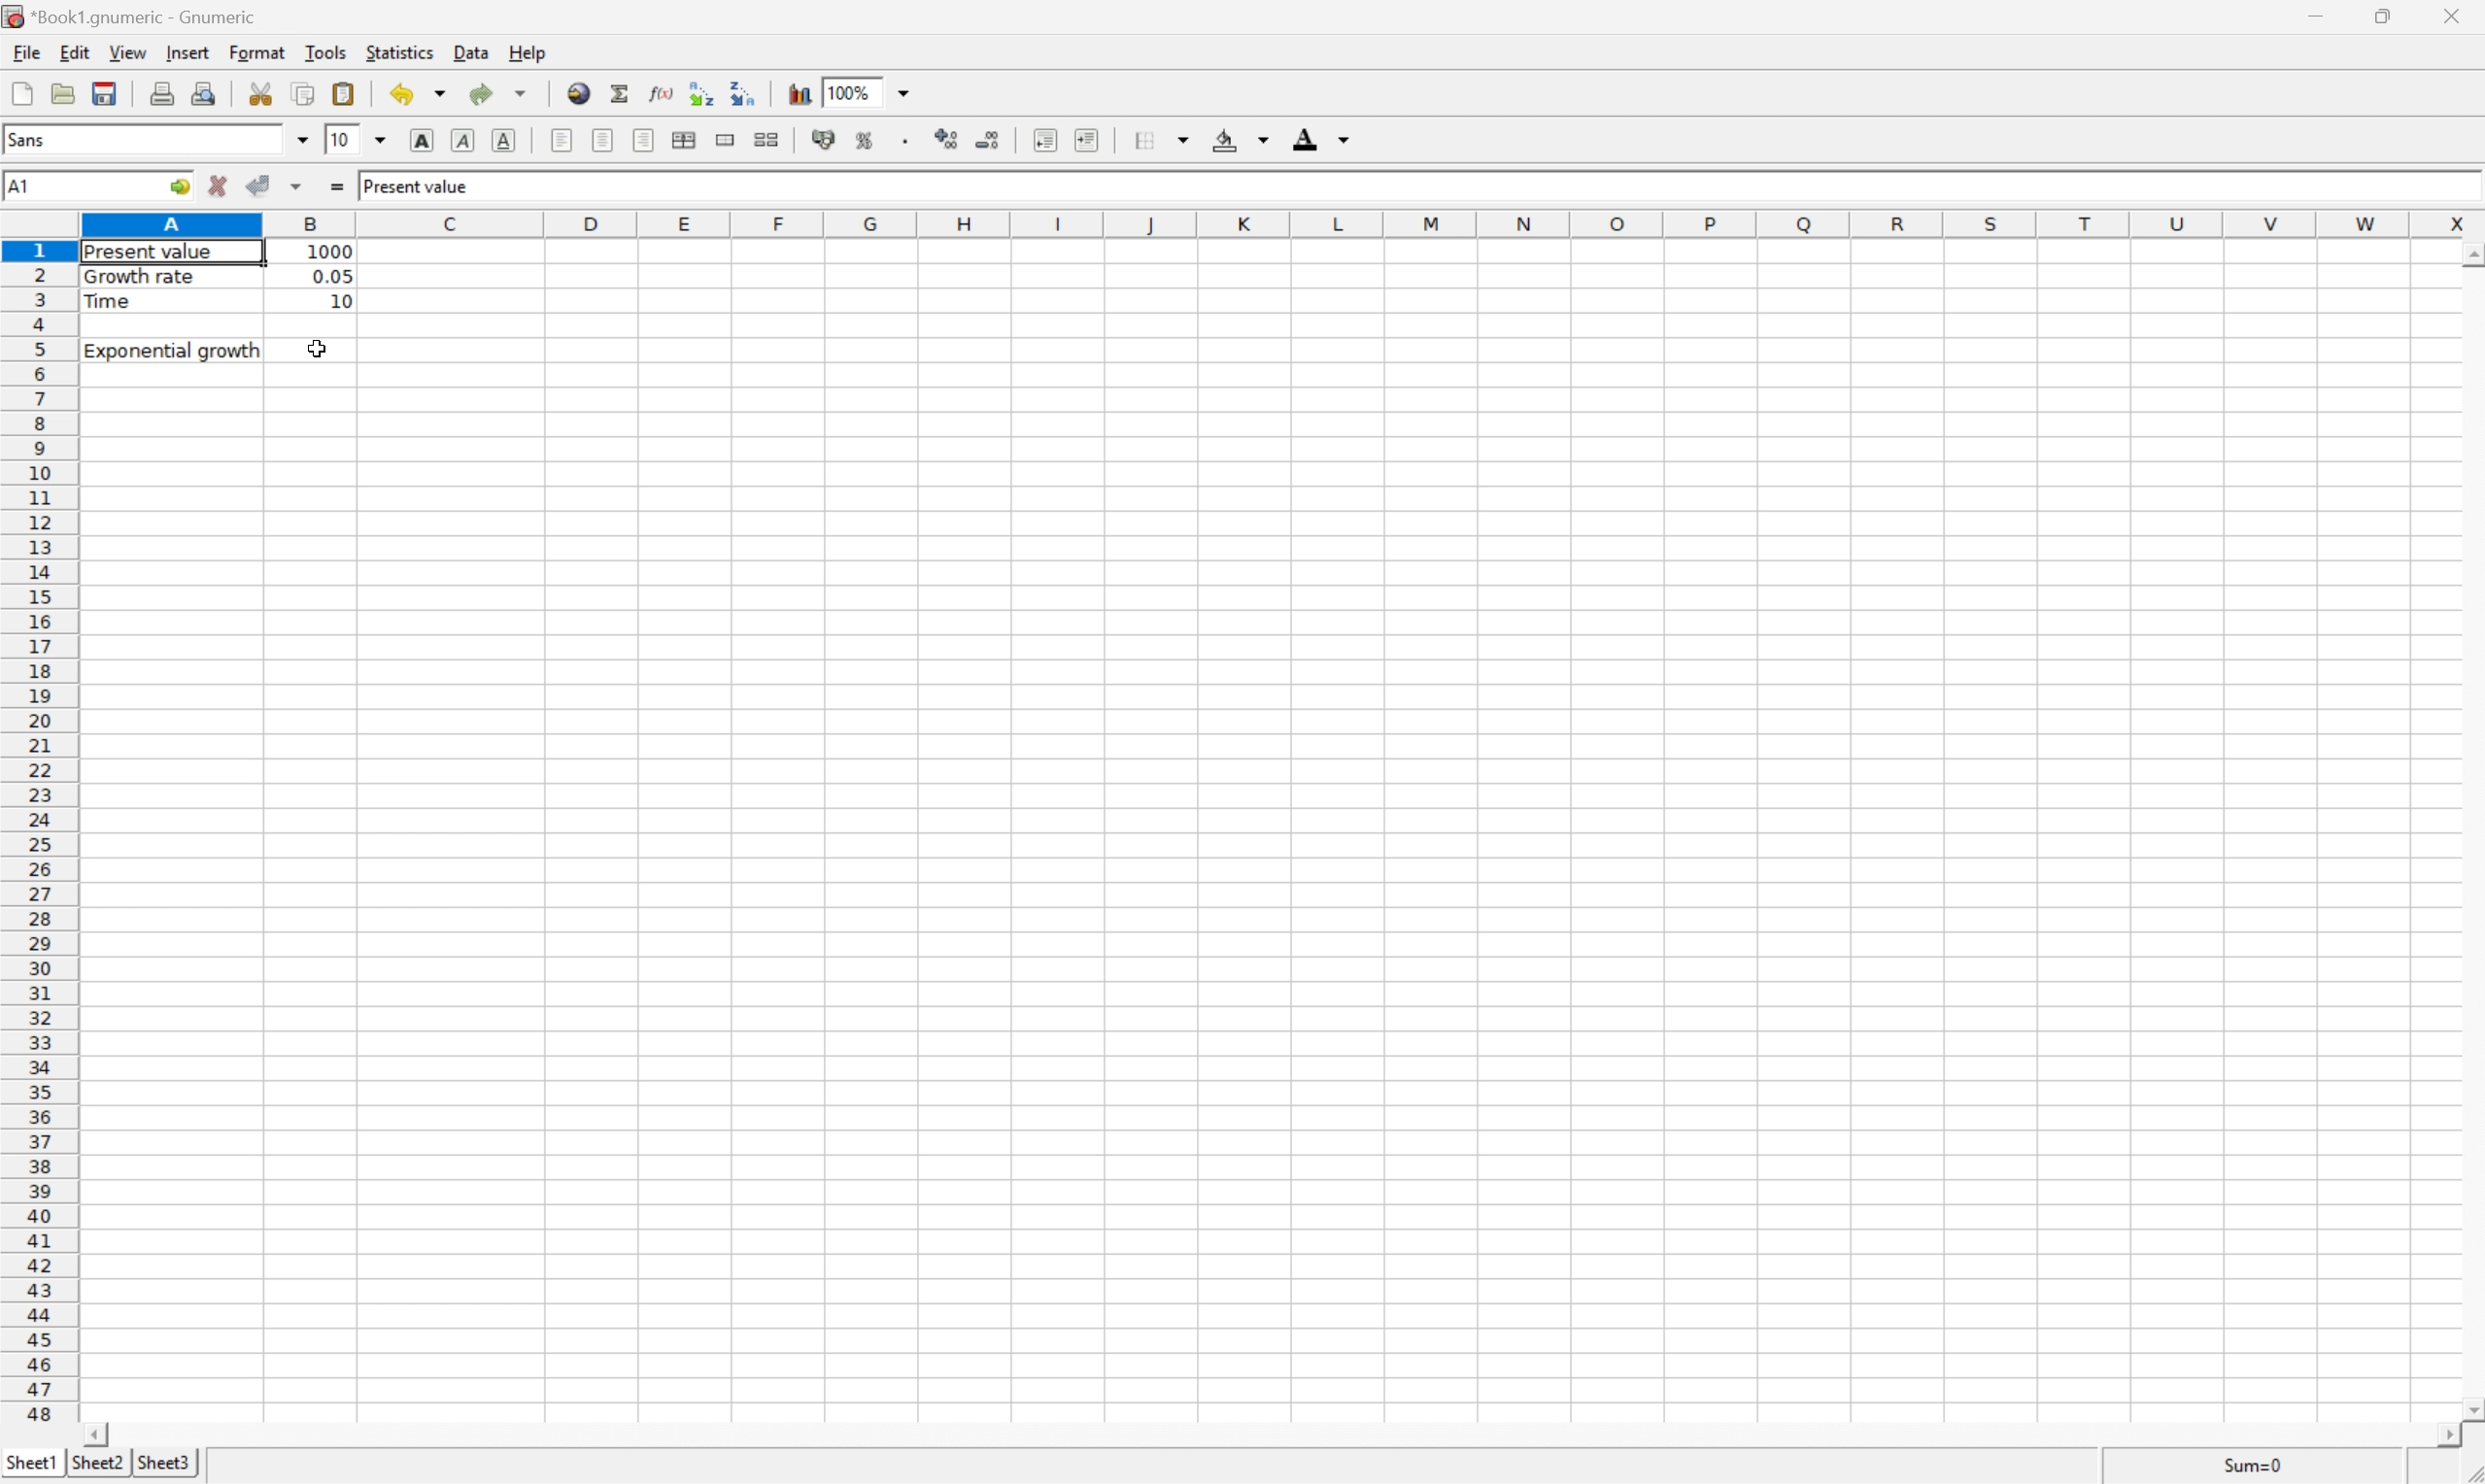 The width and height of the screenshot is (2485, 1484). I want to click on 1000, so click(328, 250).